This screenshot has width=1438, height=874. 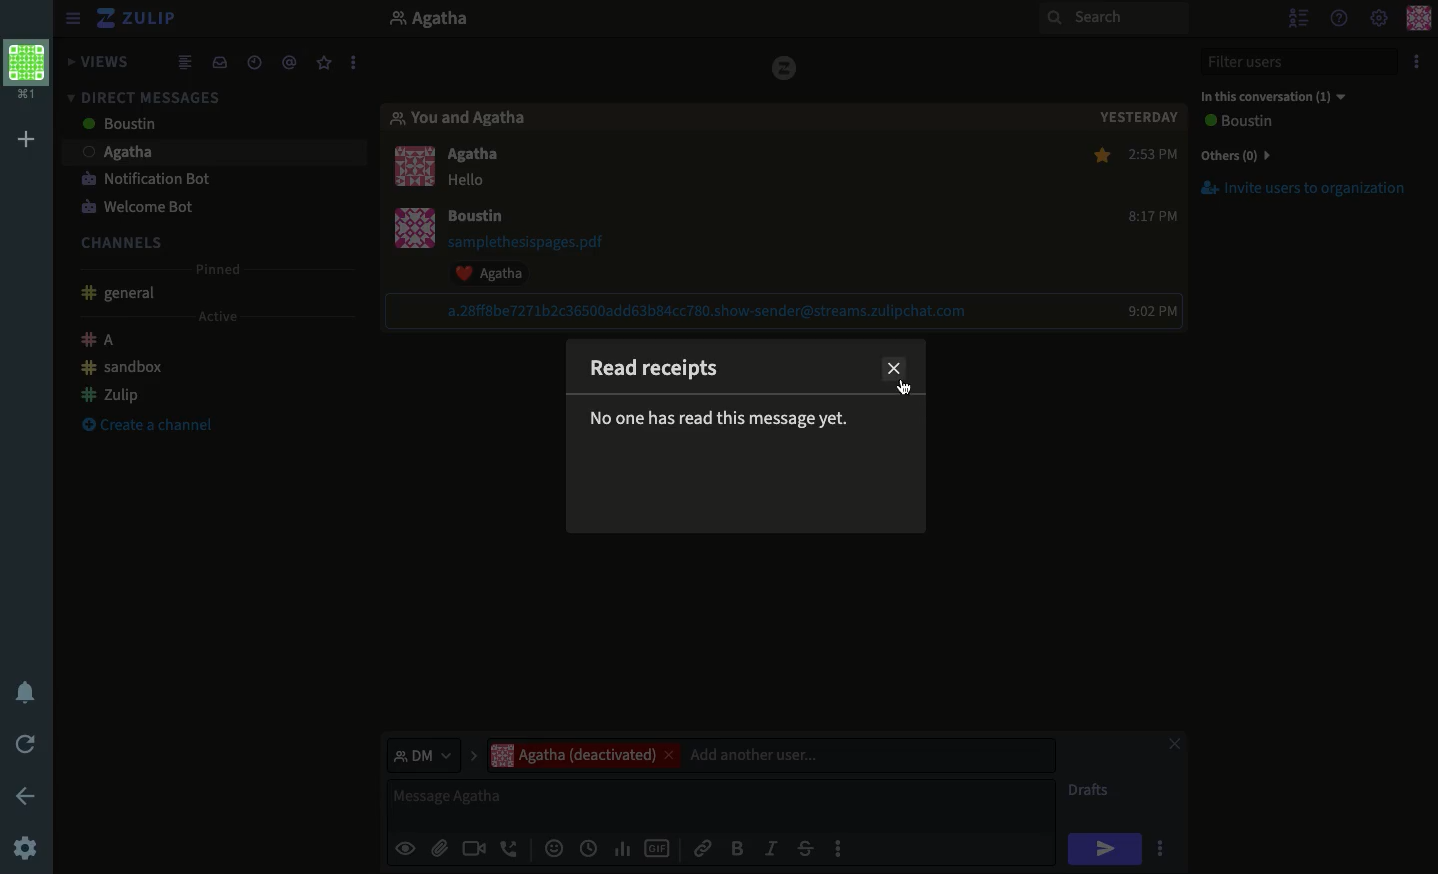 I want to click on invite users, so click(x=1309, y=196).